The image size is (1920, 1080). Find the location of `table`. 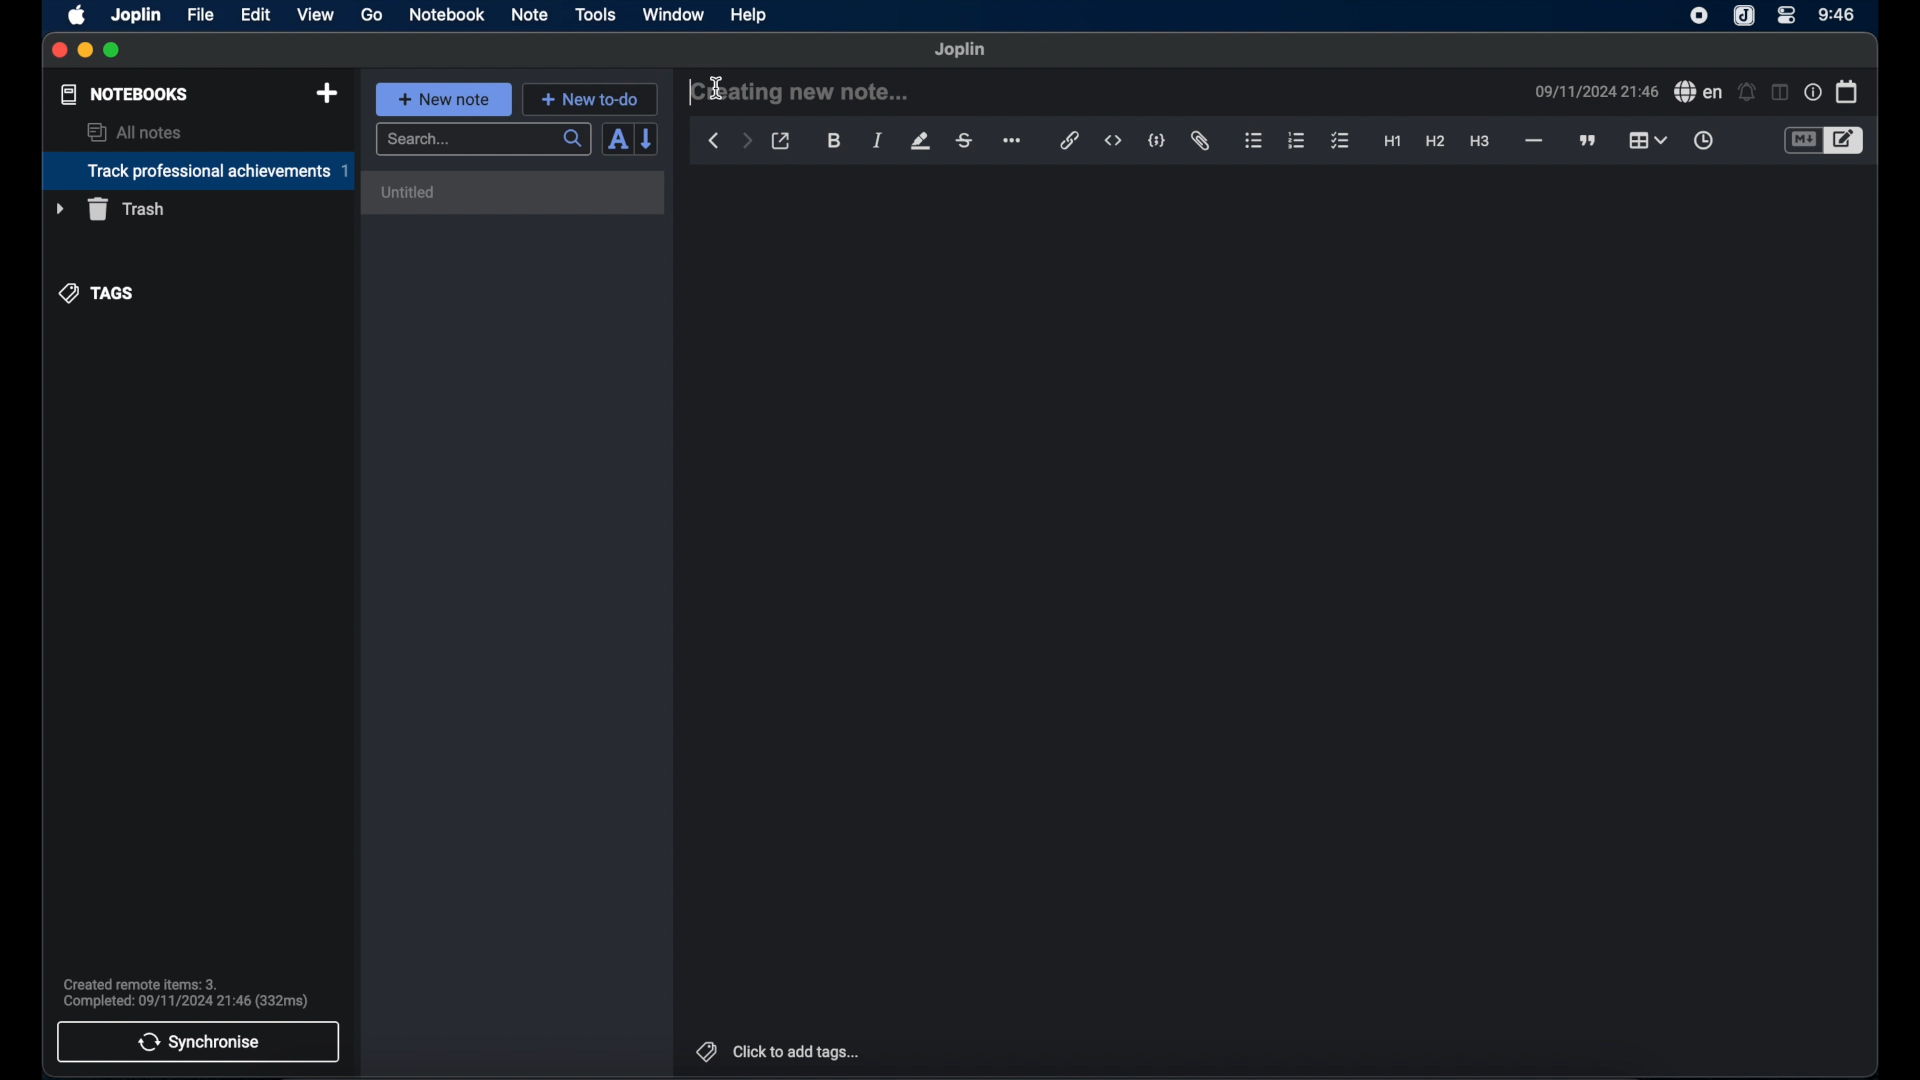

table is located at coordinates (1649, 139).